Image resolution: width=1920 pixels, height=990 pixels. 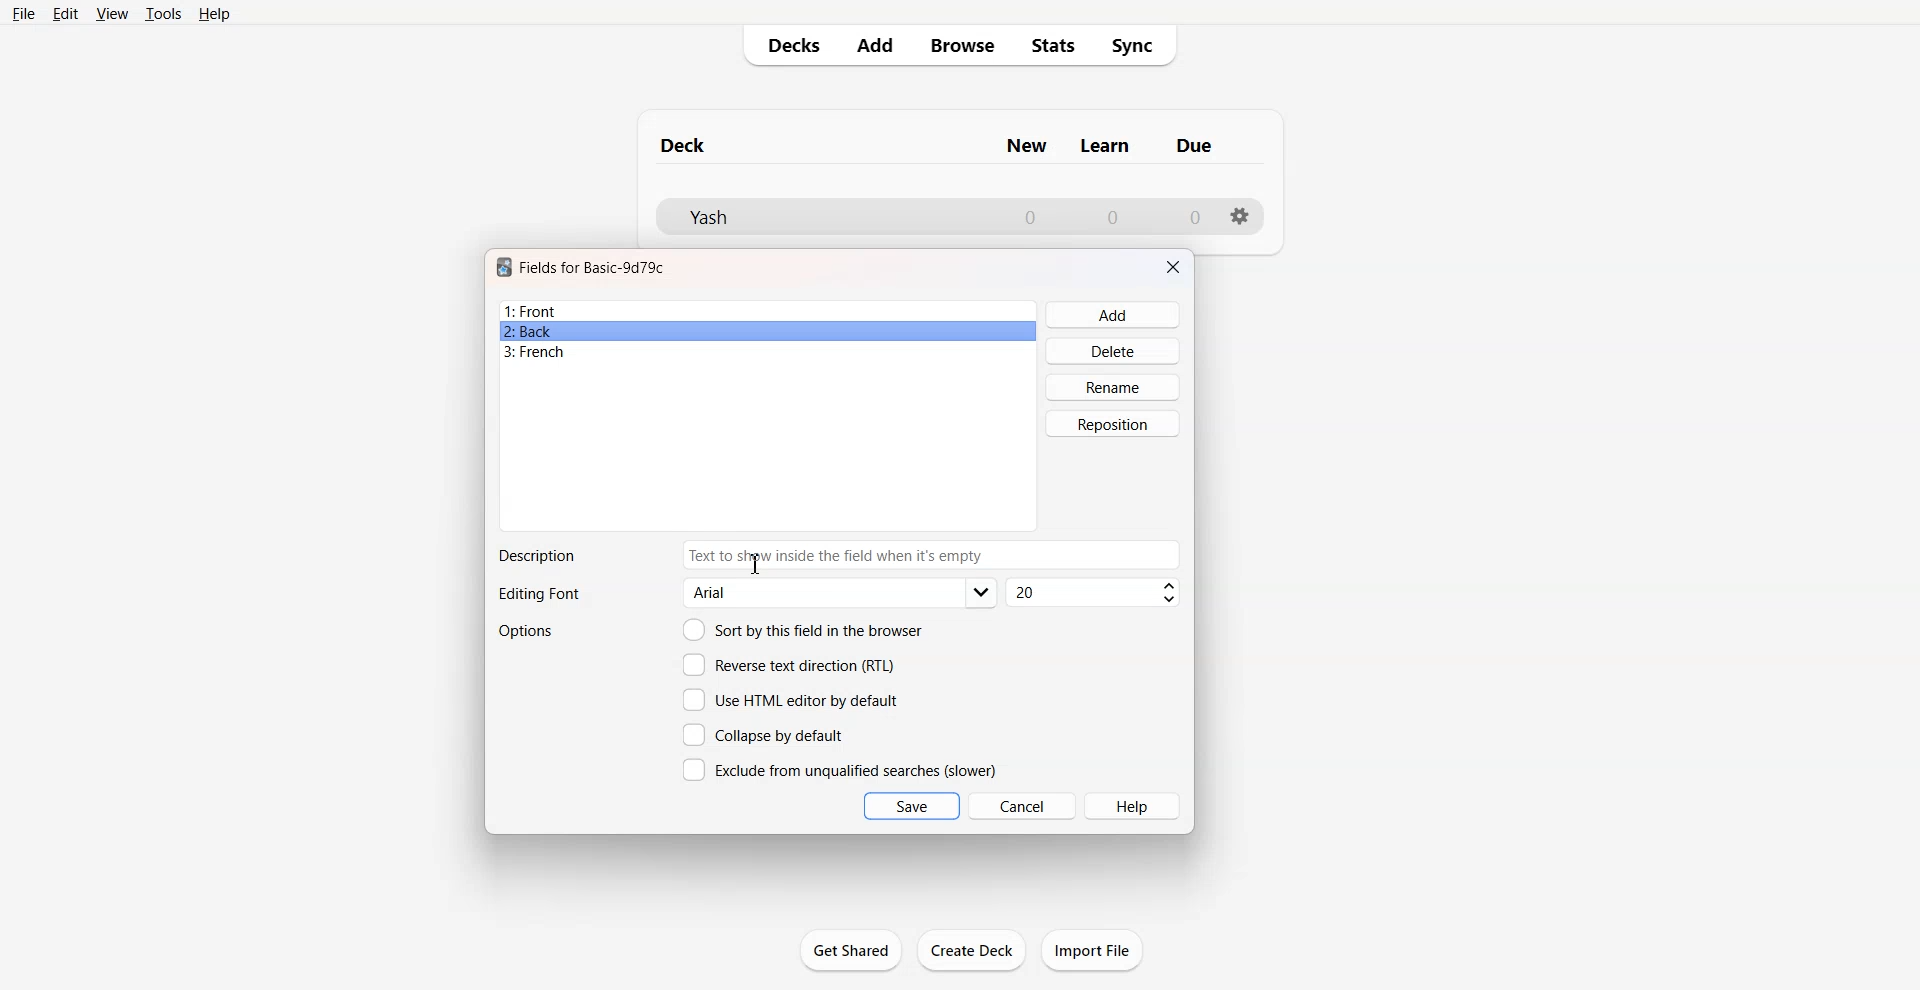 I want to click on Exclude from unqualified searches (slower), so click(x=839, y=769).